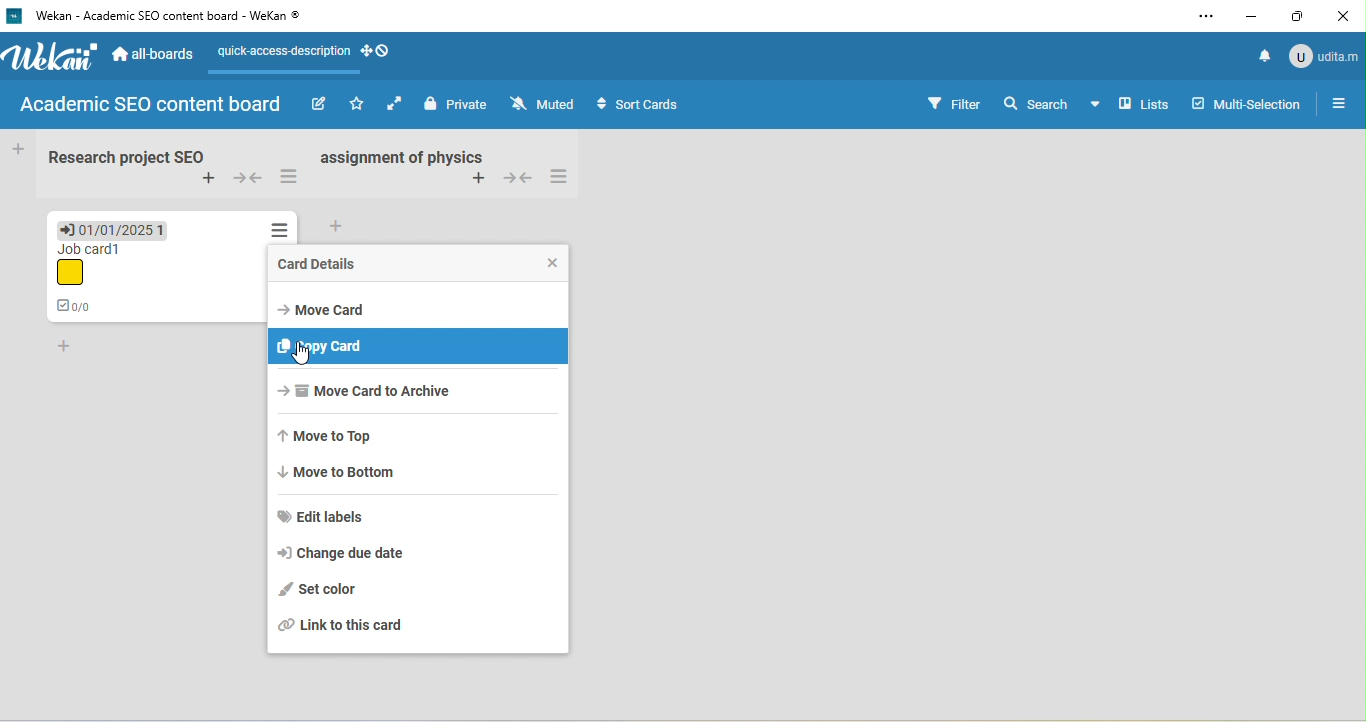  I want to click on udita mandal, so click(1326, 56).